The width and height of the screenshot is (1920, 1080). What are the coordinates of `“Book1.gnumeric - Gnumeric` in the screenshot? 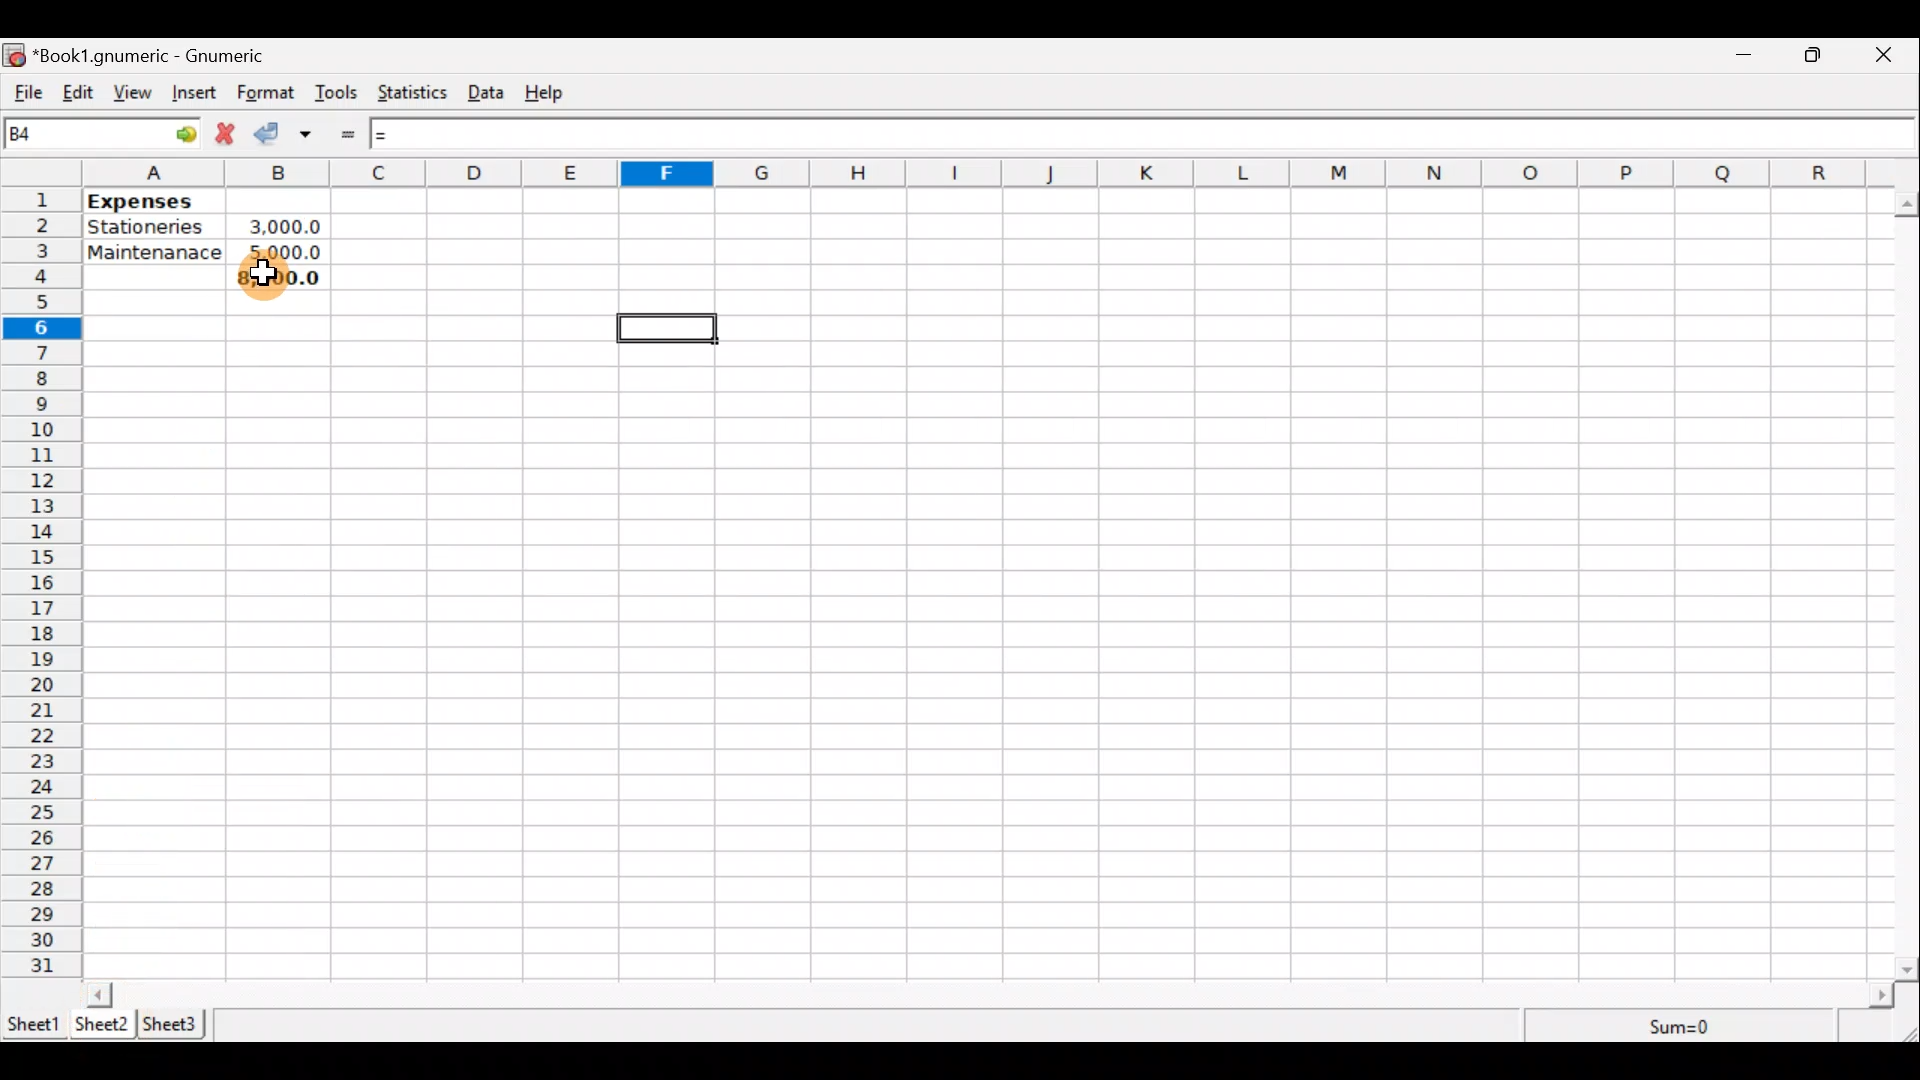 It's located at (160, 56).